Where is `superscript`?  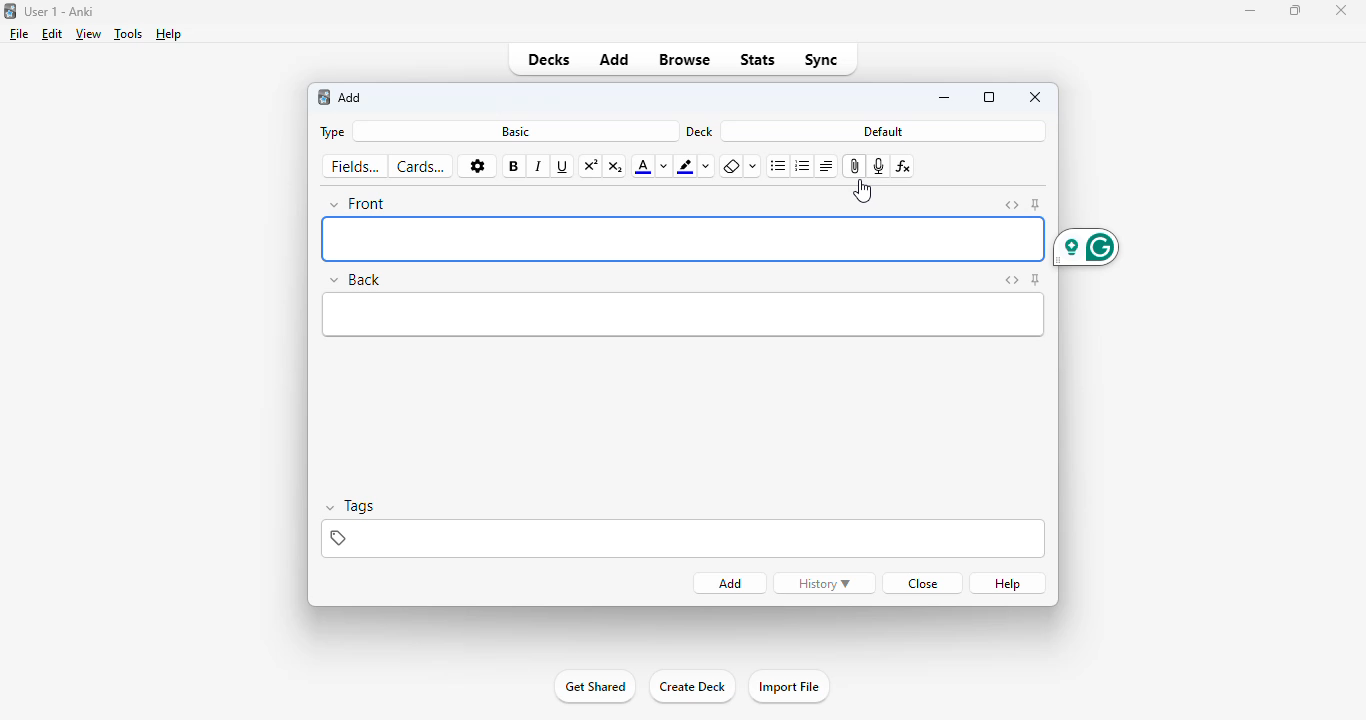
superscript is located at coordinates (591, 167).